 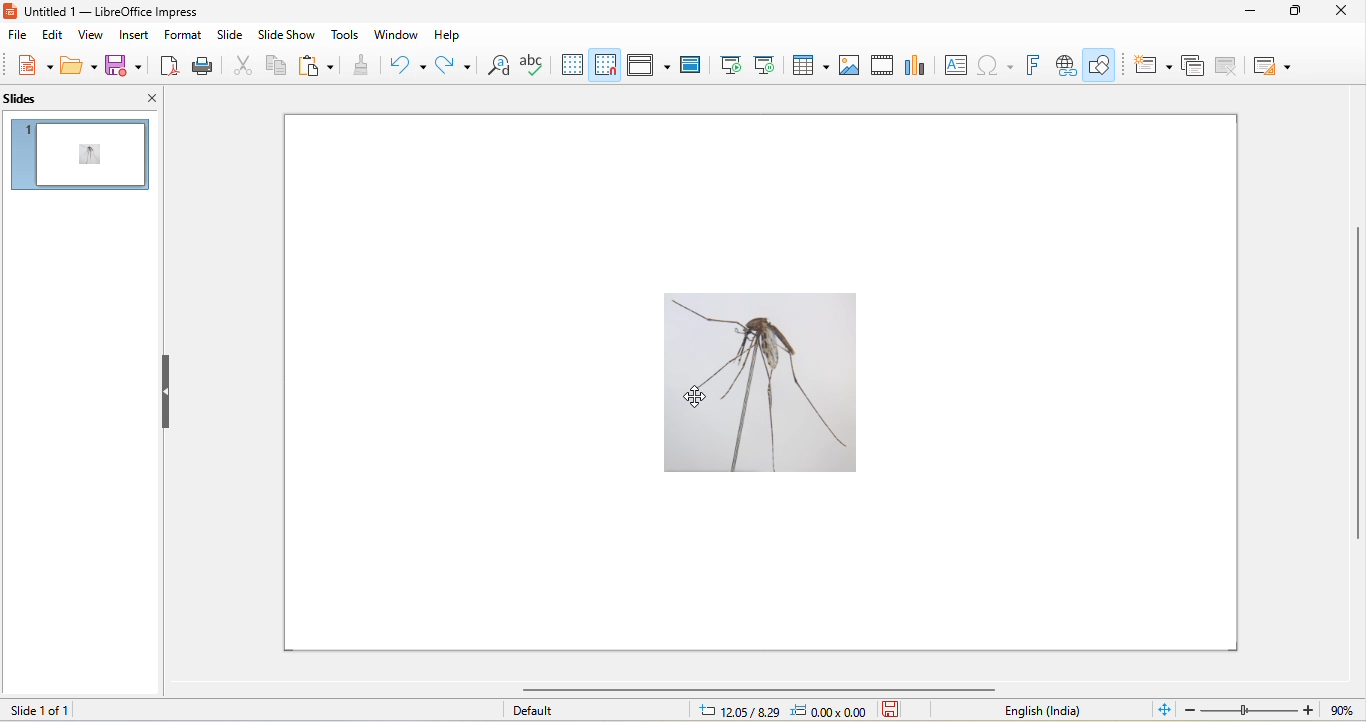 What do you see at coordinates (498, 64) in the screenshot?
I see `find and replace` at bounding box center [498, 64].